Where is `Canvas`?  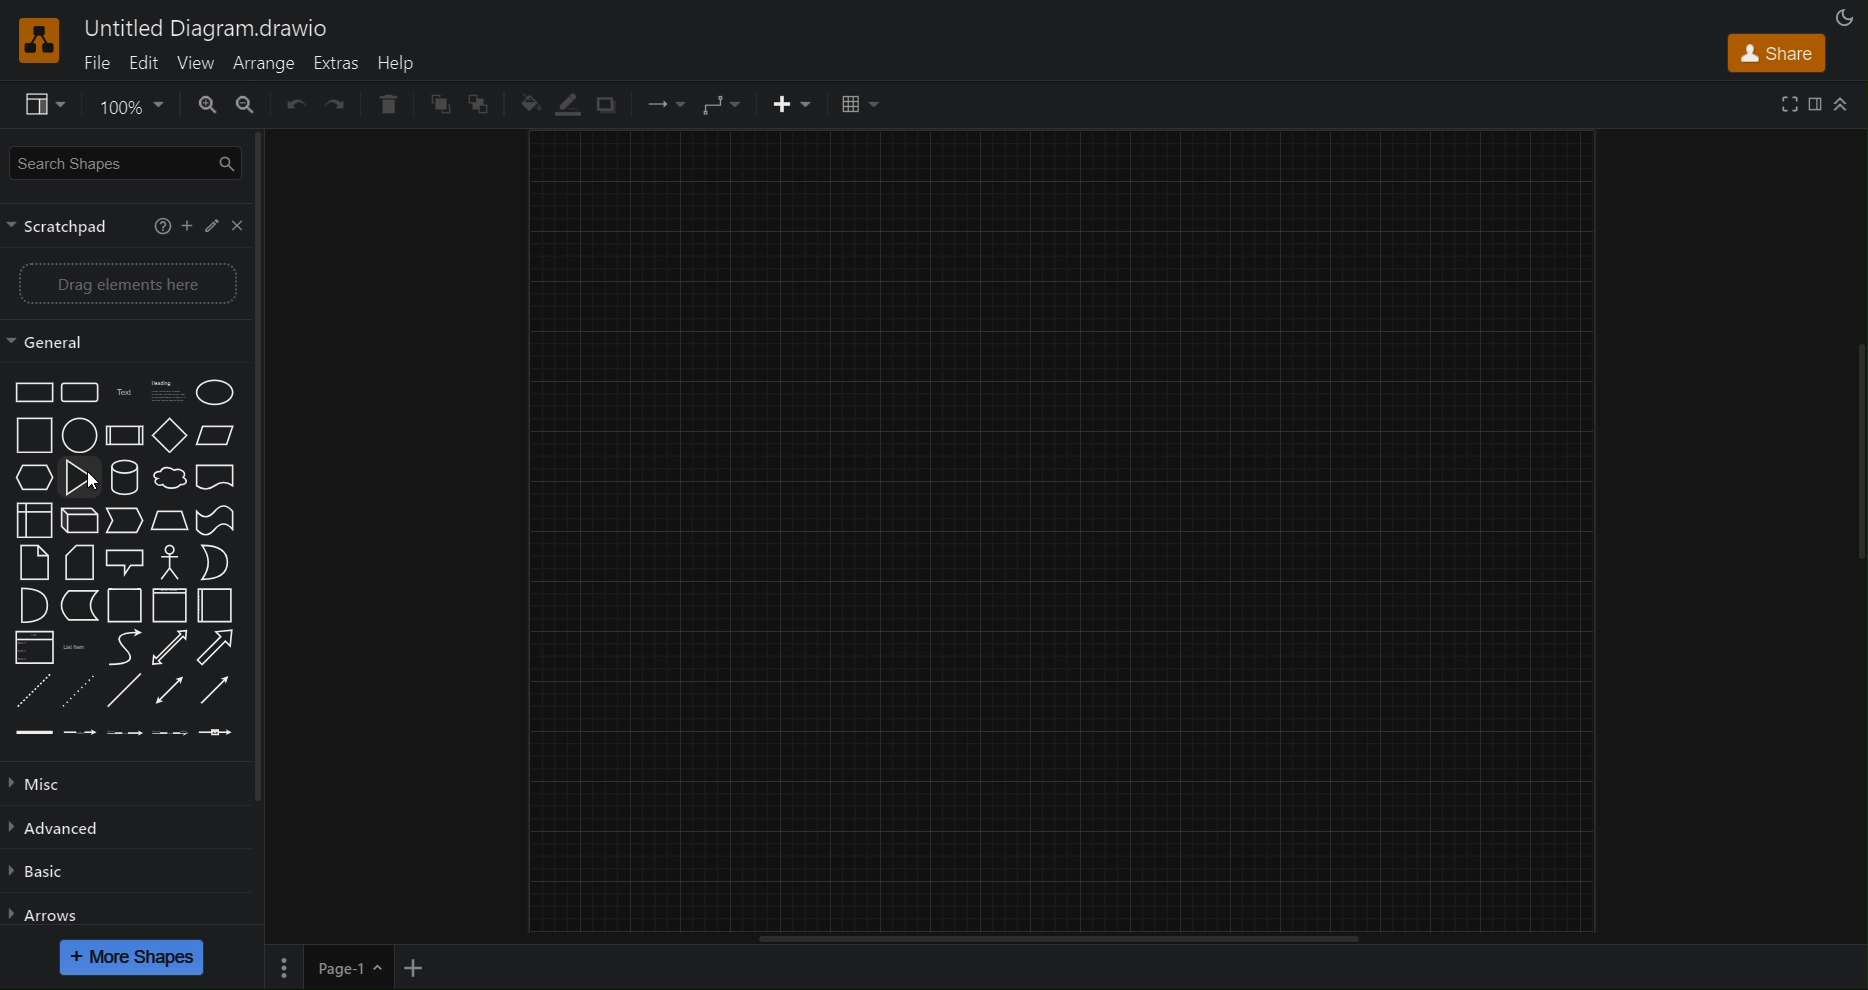 Canvas is located at coordinates (1074, 532).